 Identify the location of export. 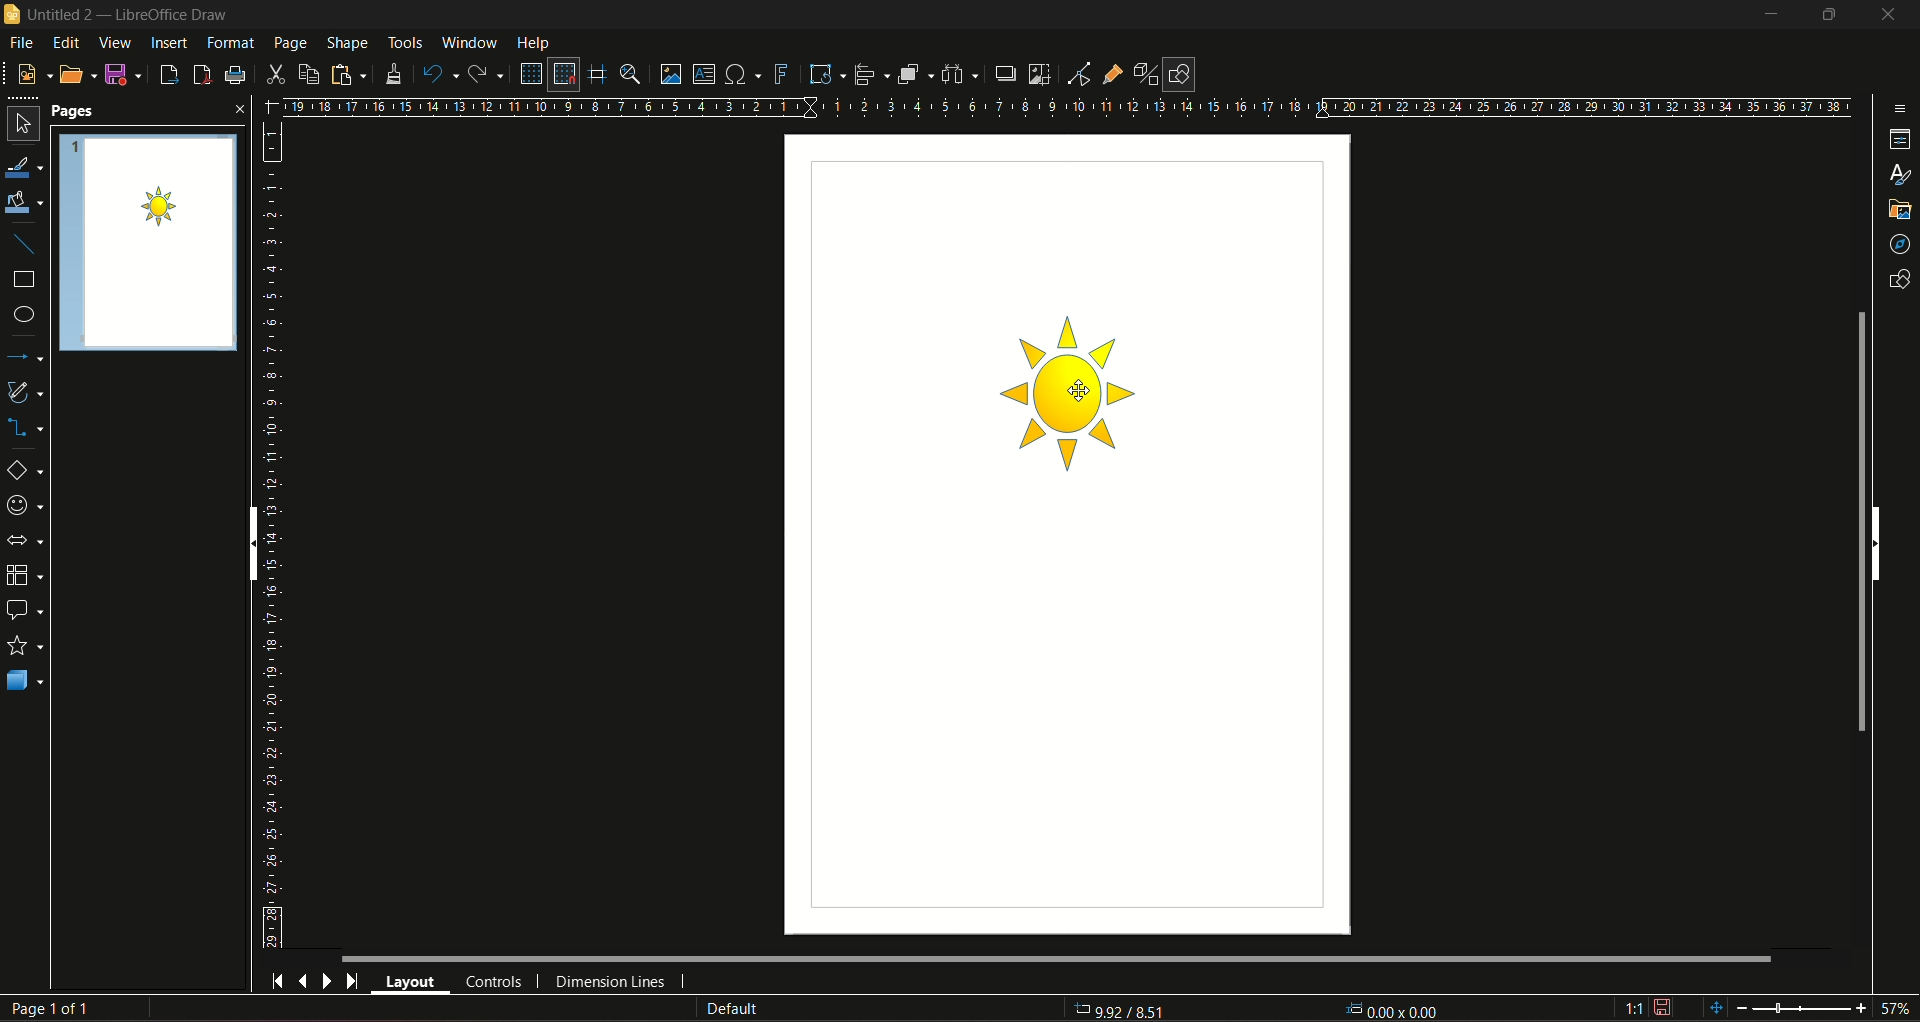
(169, 75).